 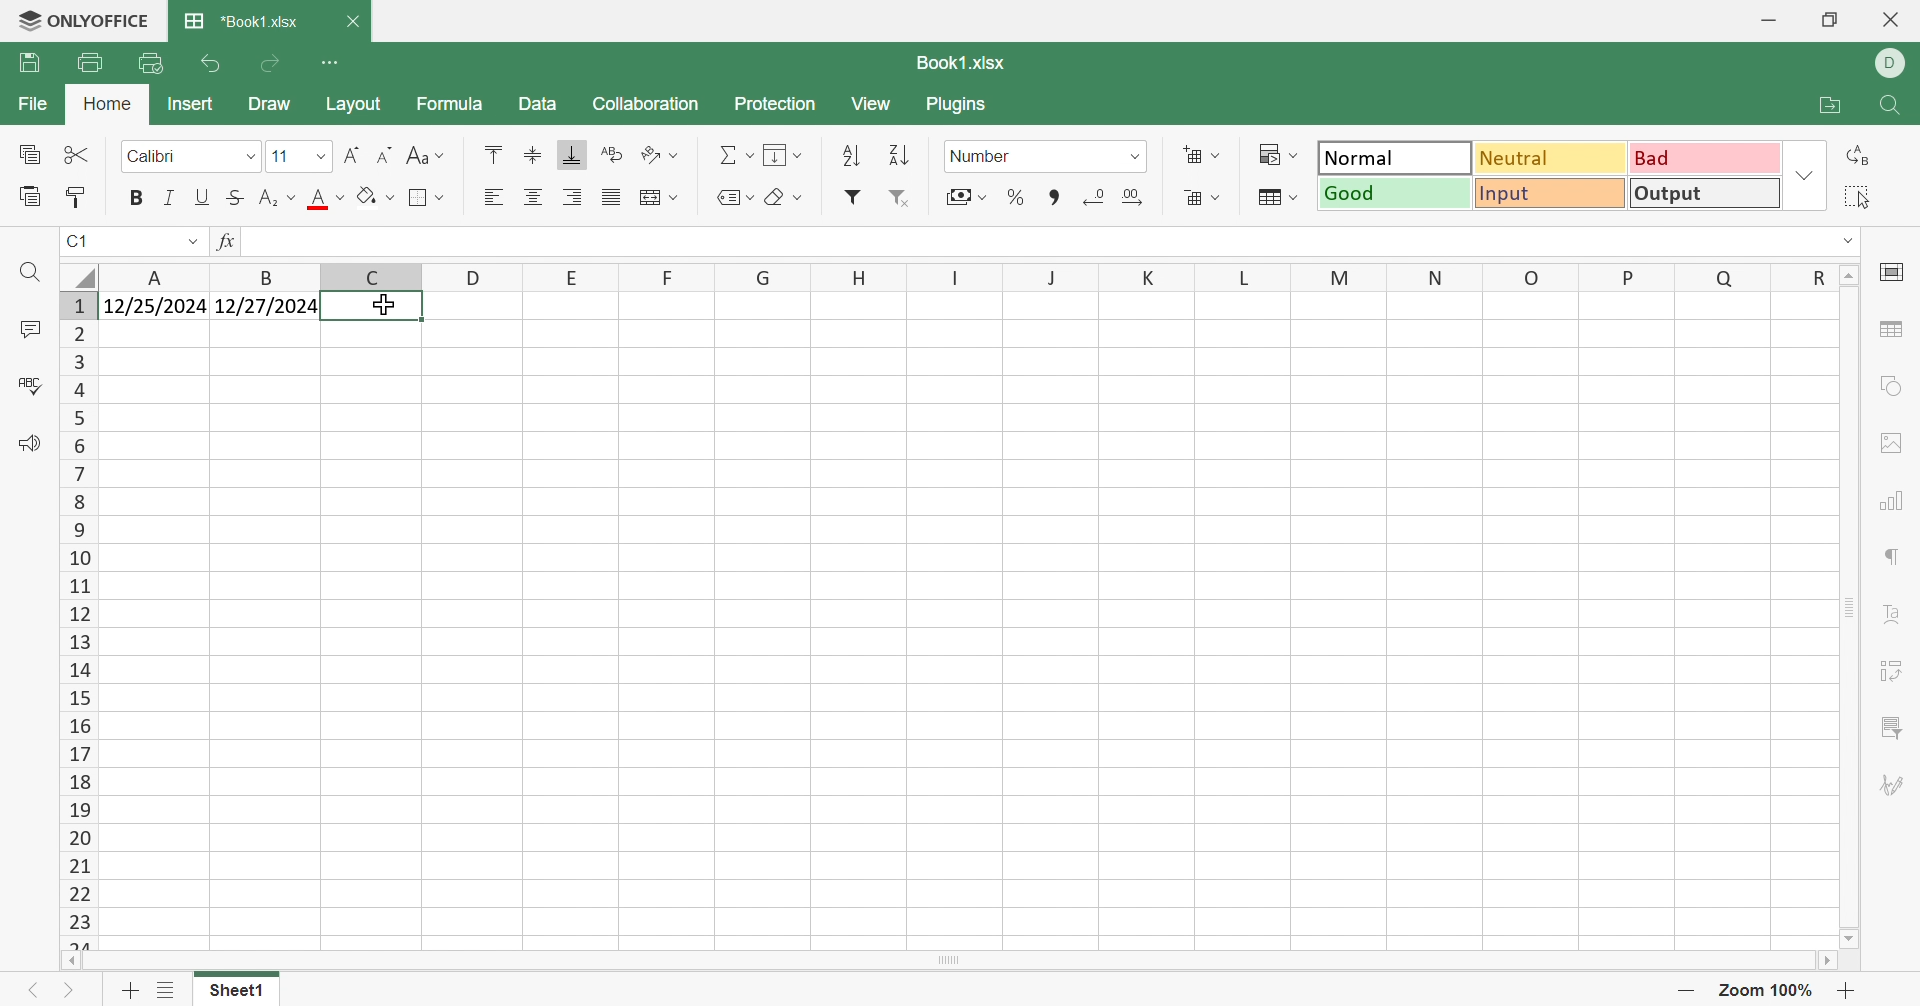 What do you see at coordinates (959, 108) in the screenshot?
I see `Plugins` at bounding box center [959, 108].